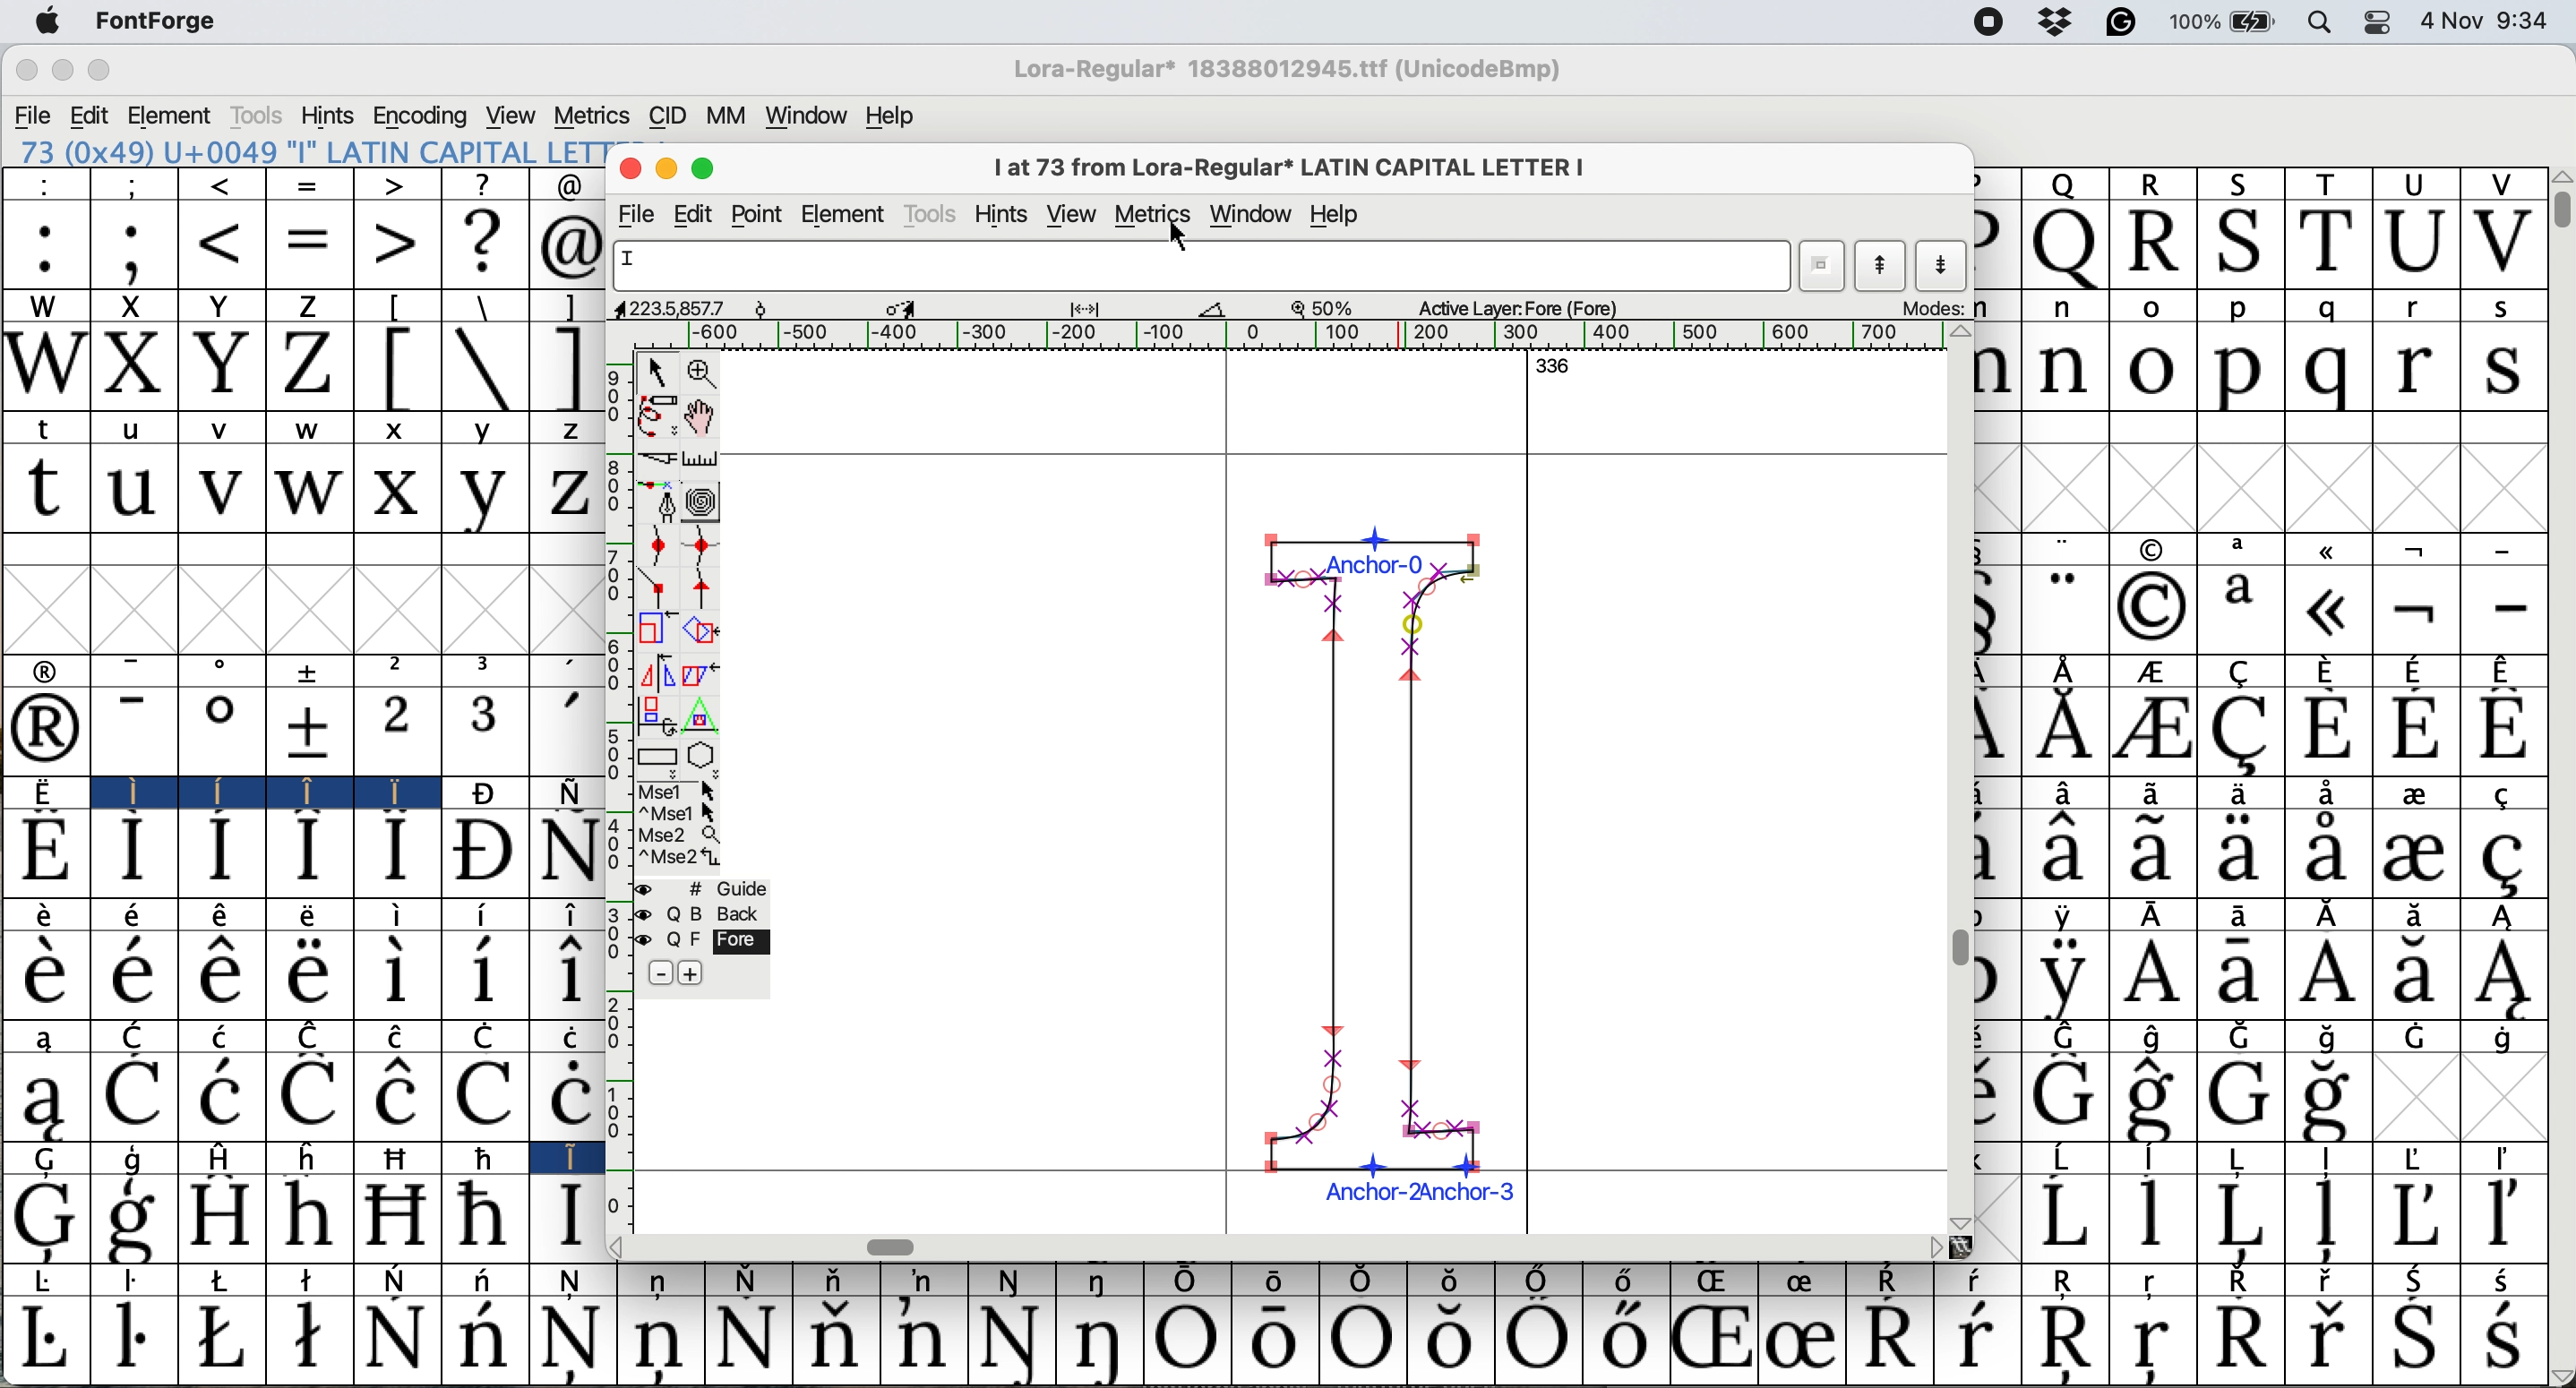 Image resolution: width=2576 pixels, height=1388 pixels. Describe the element at coordinates (2242, 608) in the screenshot. I see `a` at that location.